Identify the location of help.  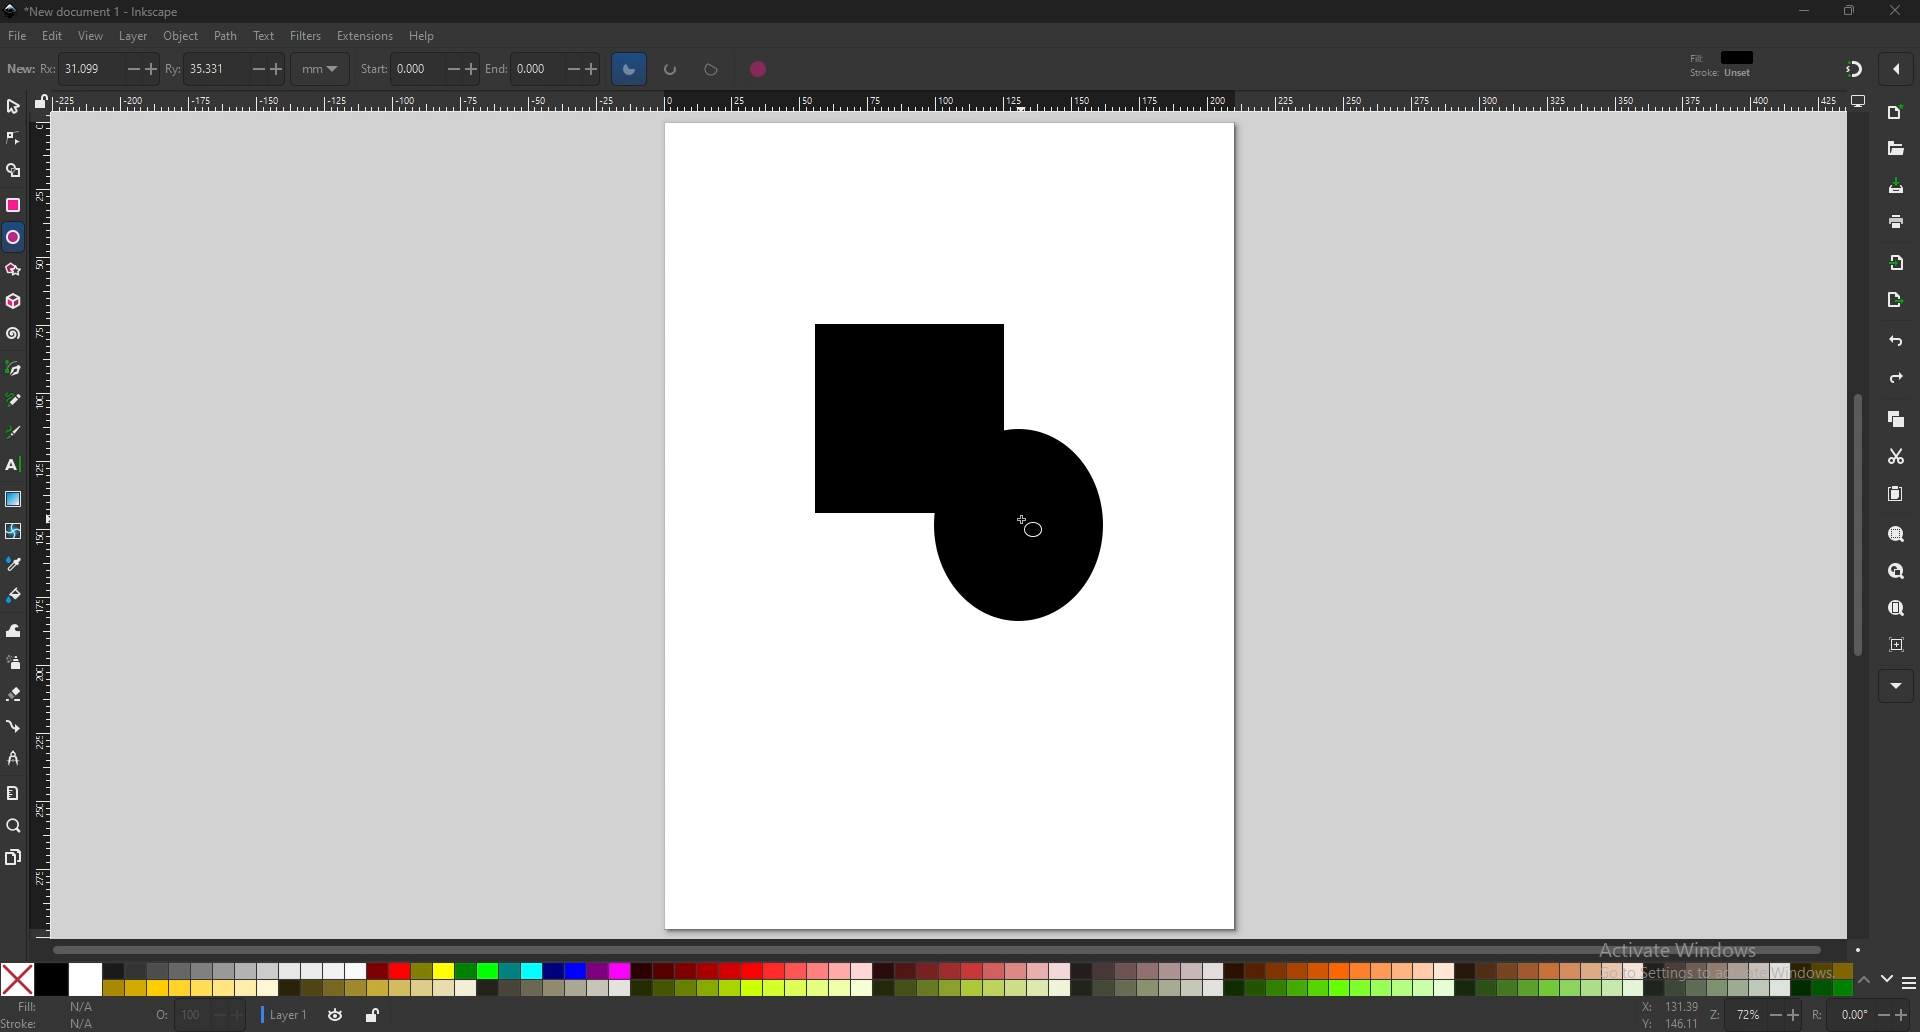
(421, 36).